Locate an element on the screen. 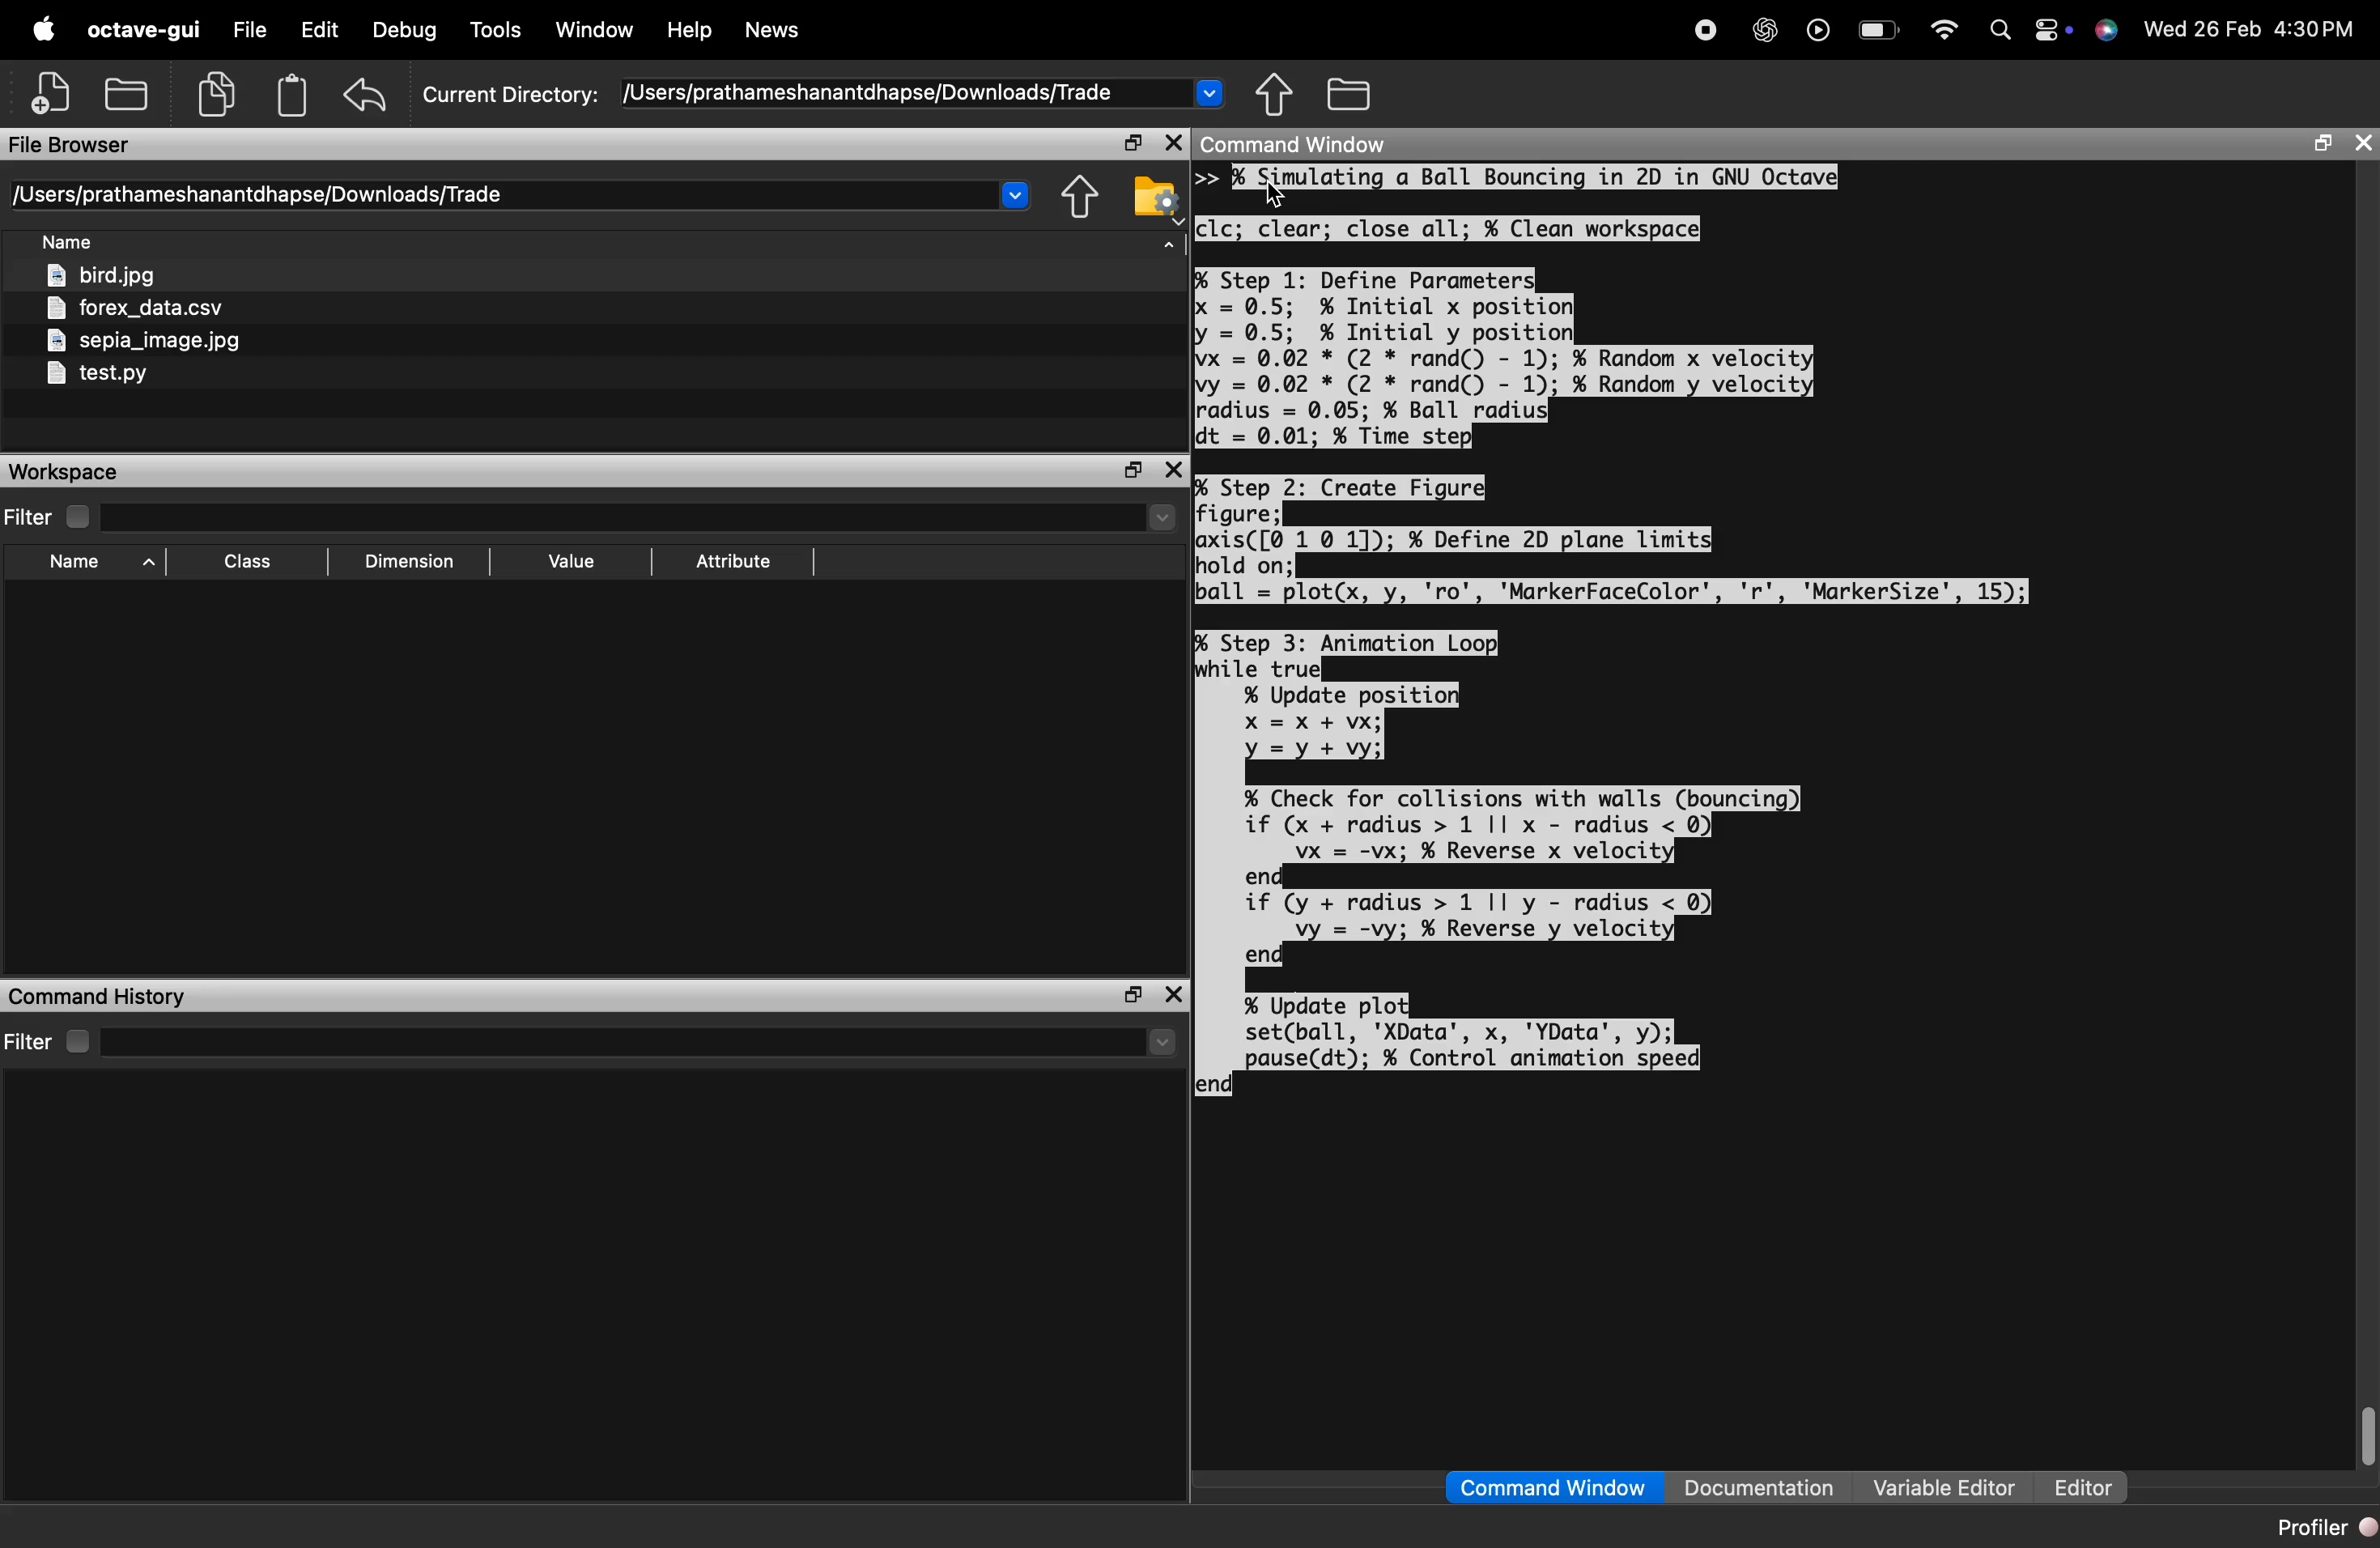 This screenshot has height=1548, width=2380. Editor is located at coordinates (2087, 1487).